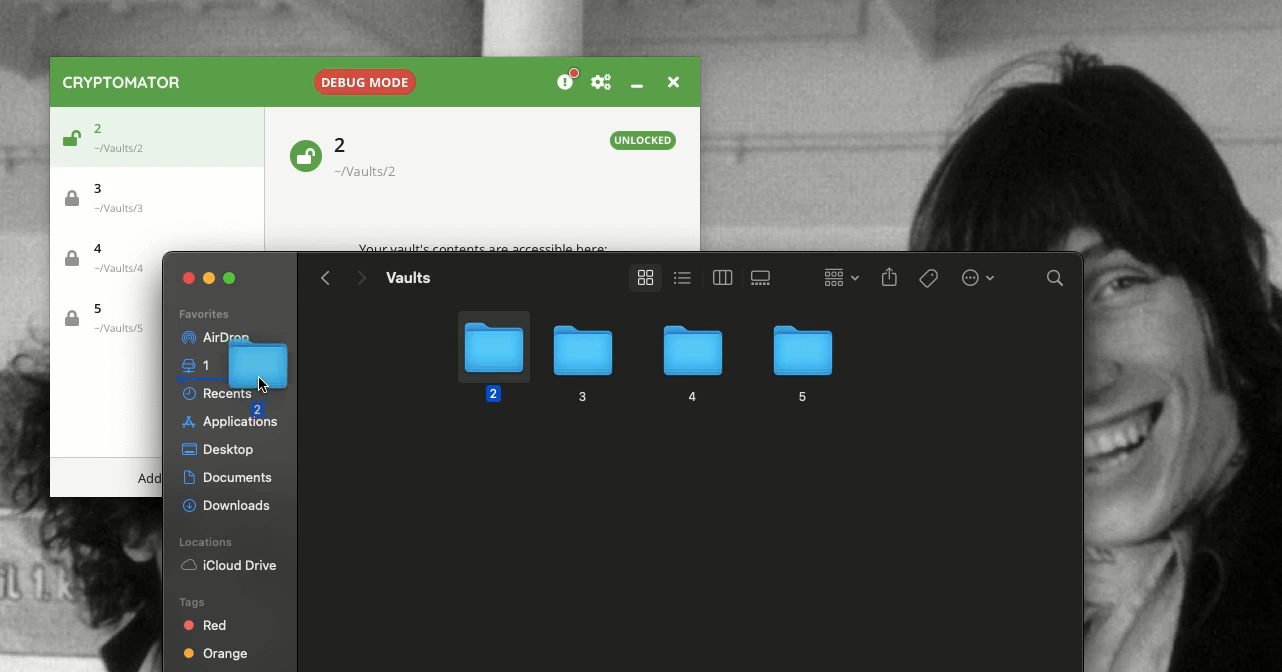 This screenshot has height=672, width=1282. Describe the element at coordinates (68, 141) in the screenshot. I see `Unlocked` at that location.